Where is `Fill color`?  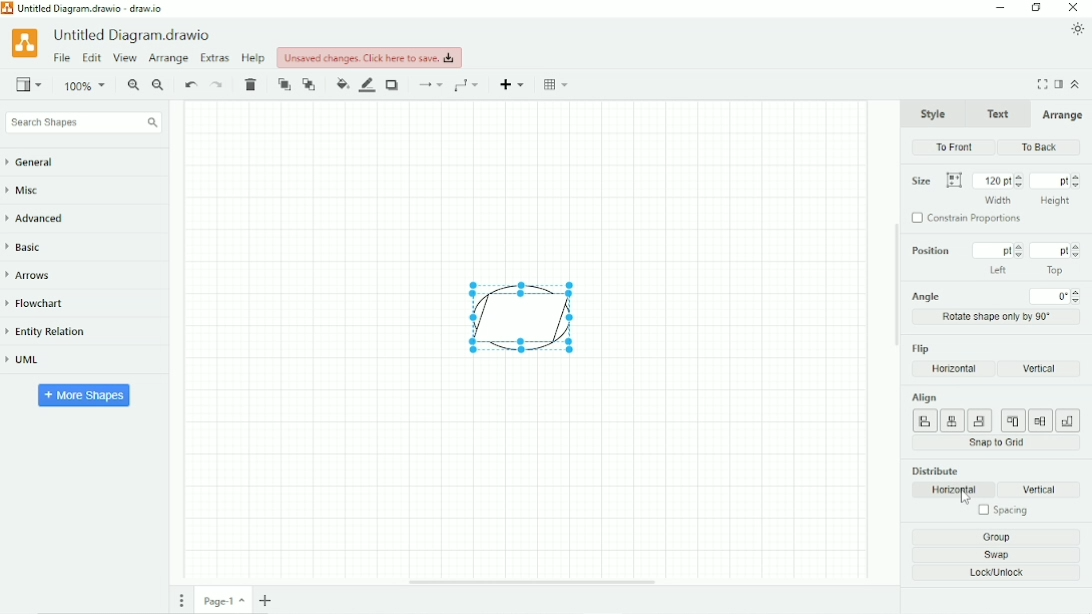 Fill color is located at coordinates (342, 84).